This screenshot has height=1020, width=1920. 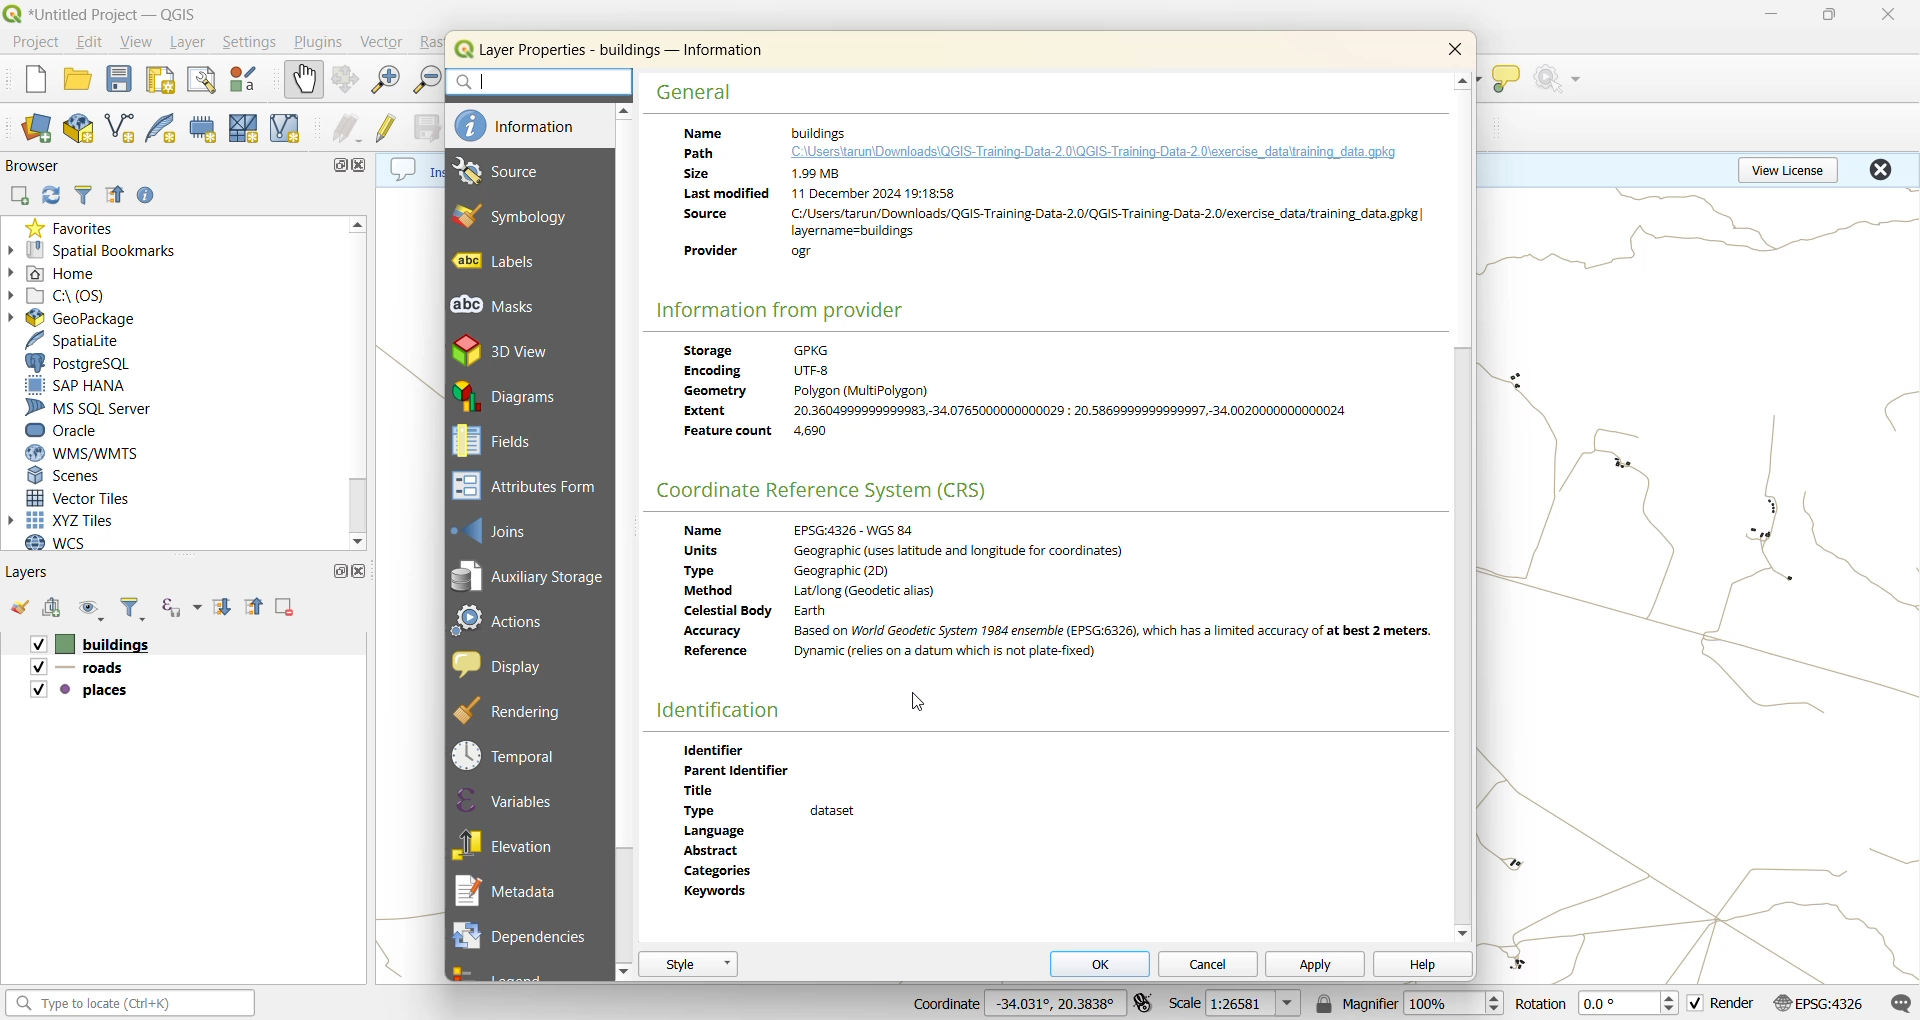 What do you see at coordinates (1015, 1005) in the screenshot?
I see `coordinates` at bounding box center [1015, 1005].